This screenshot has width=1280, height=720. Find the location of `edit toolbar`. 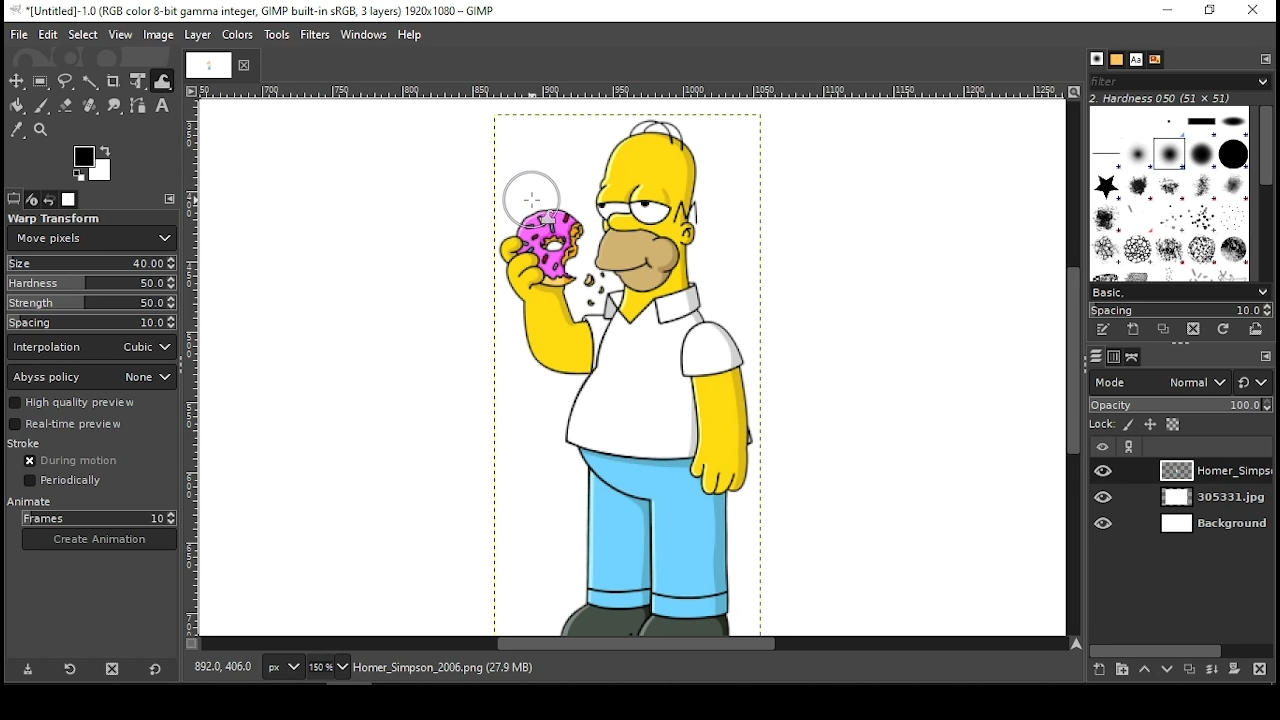

edit toolbar is located at coordinates (1269, 59).